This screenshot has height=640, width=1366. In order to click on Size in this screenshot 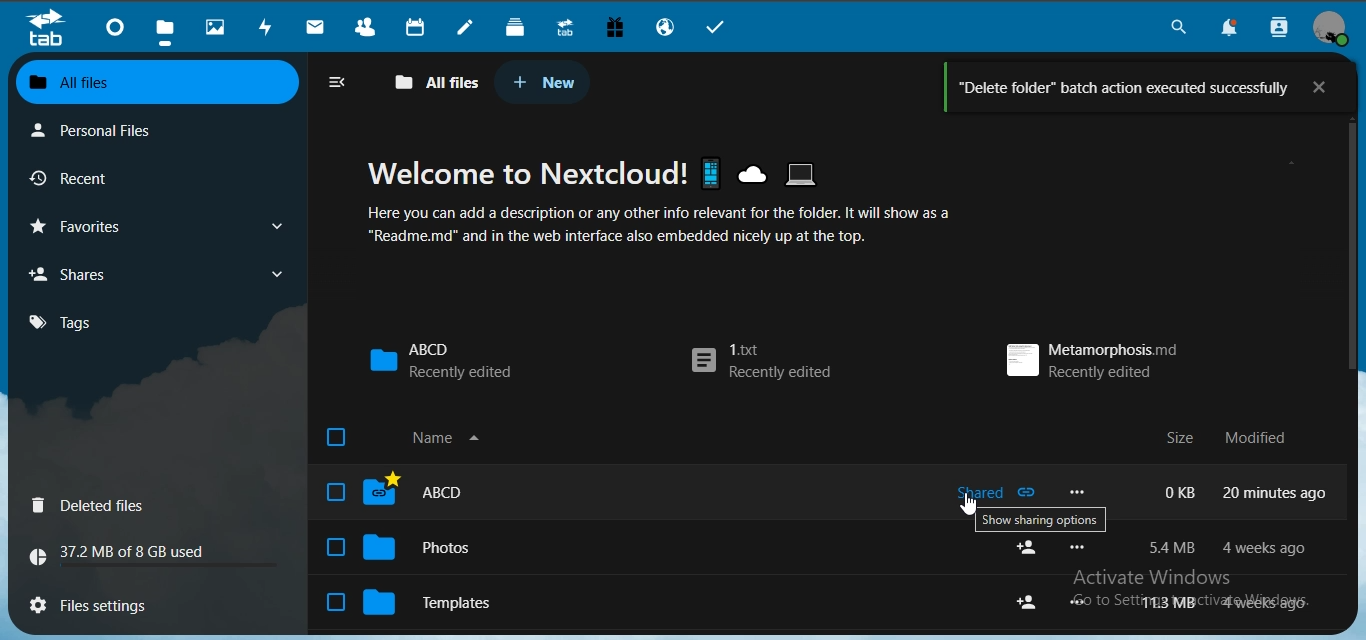, I will do `click(1172, 437)`.